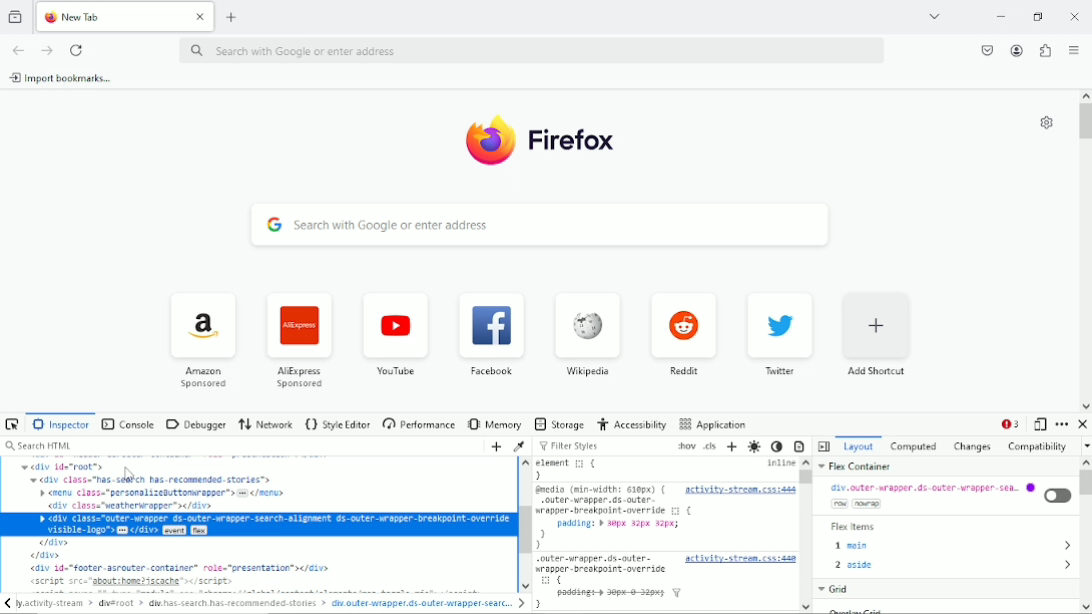 This screenshot has height=614, width=1092. Describe the element at coordinates (161, 493) in the screenshot. I see `<menu class = "personalizeButtonwrapper">...</menu>` at that location.